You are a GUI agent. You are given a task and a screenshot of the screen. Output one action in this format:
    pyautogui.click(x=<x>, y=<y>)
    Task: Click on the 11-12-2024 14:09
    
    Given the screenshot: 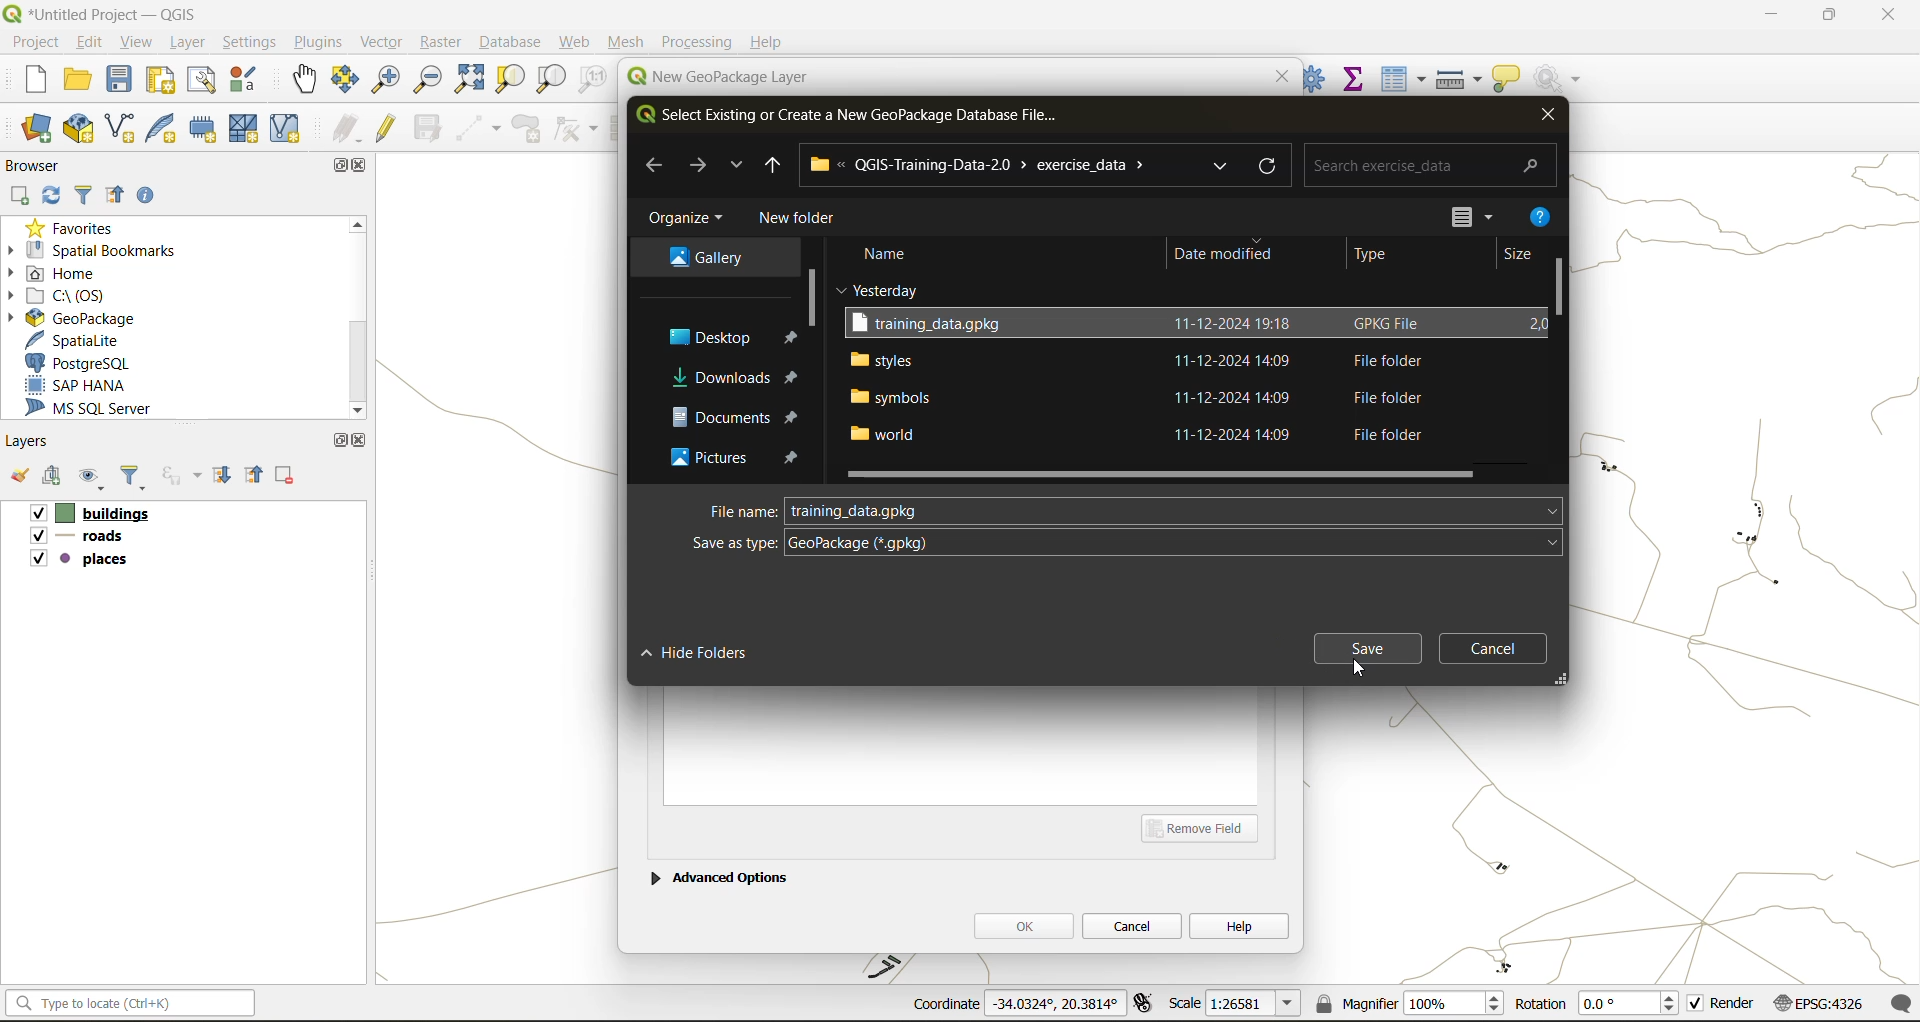 What is the action you would take?
    pyautogui.click(x=1238, y=436)
    